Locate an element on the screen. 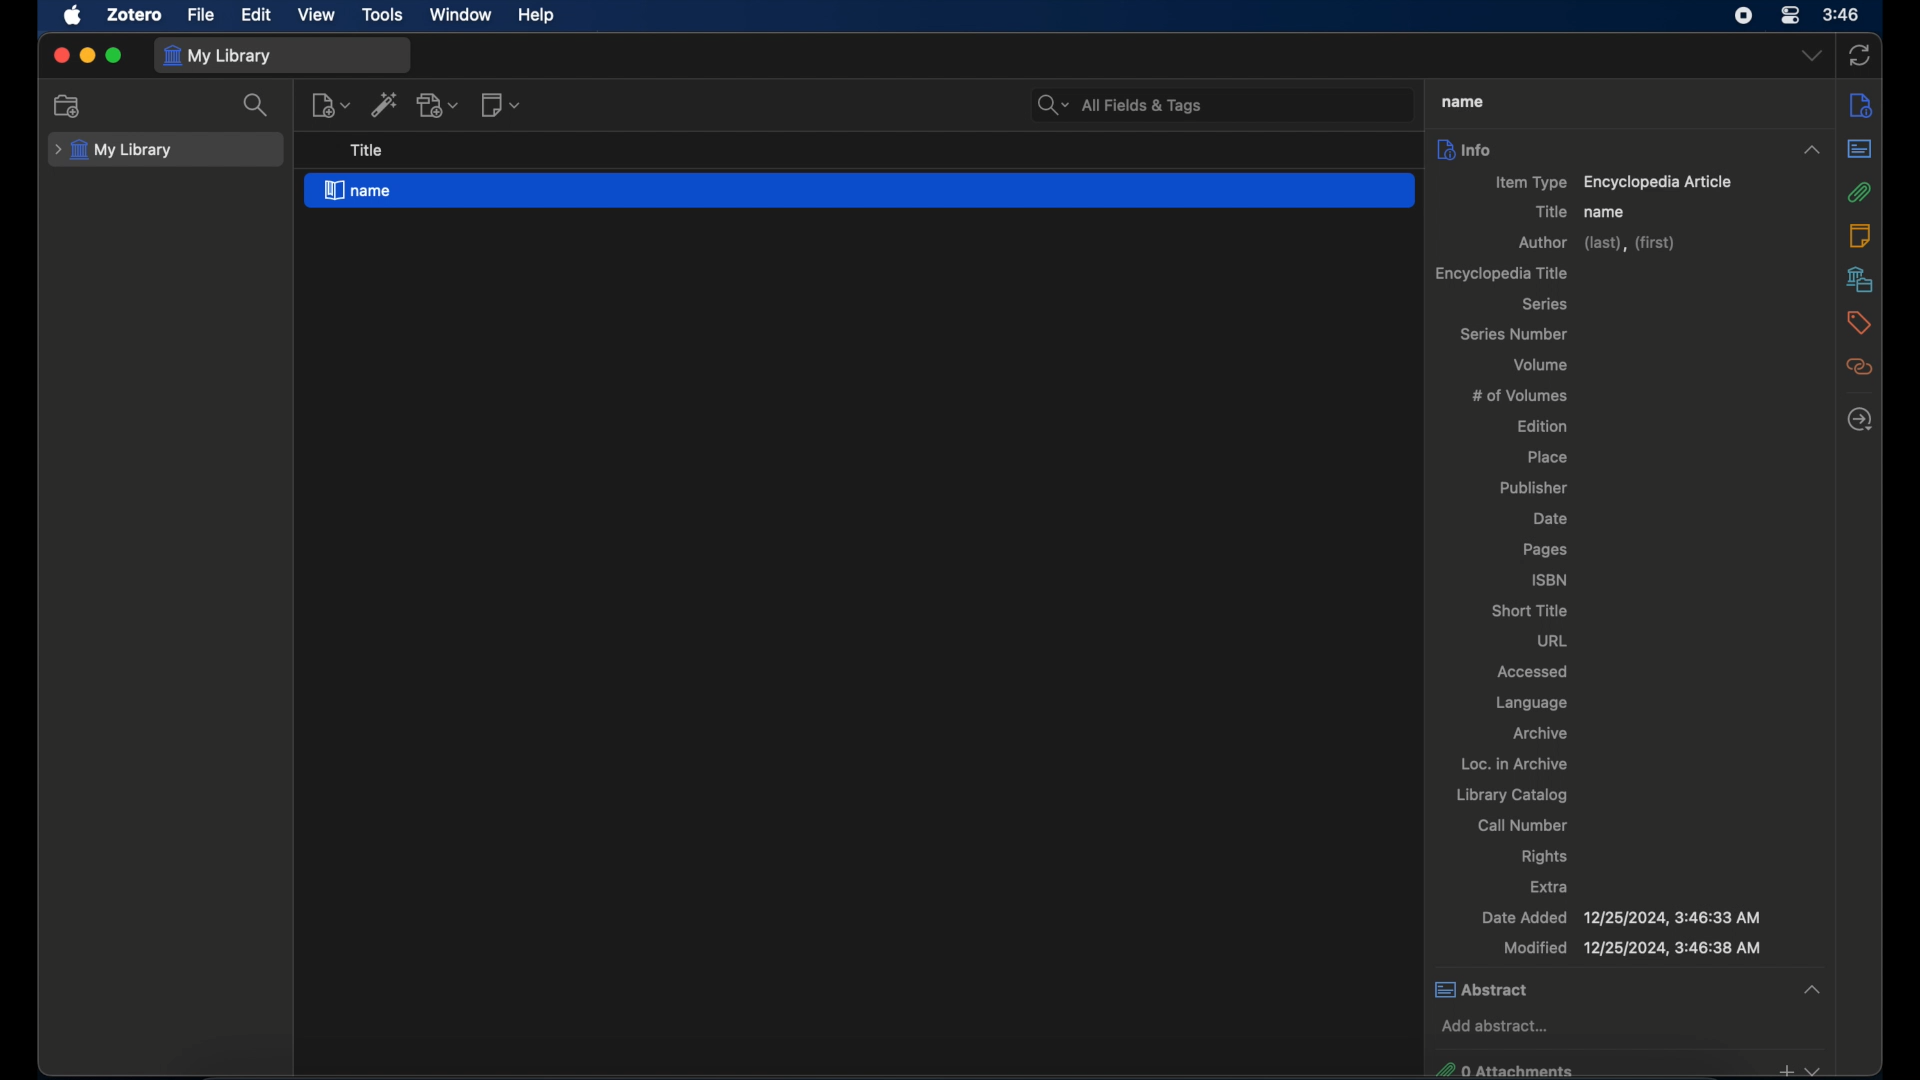 The height and width of the screenshot is (1080, 1920). sync is located at coordinates (1858, 57).